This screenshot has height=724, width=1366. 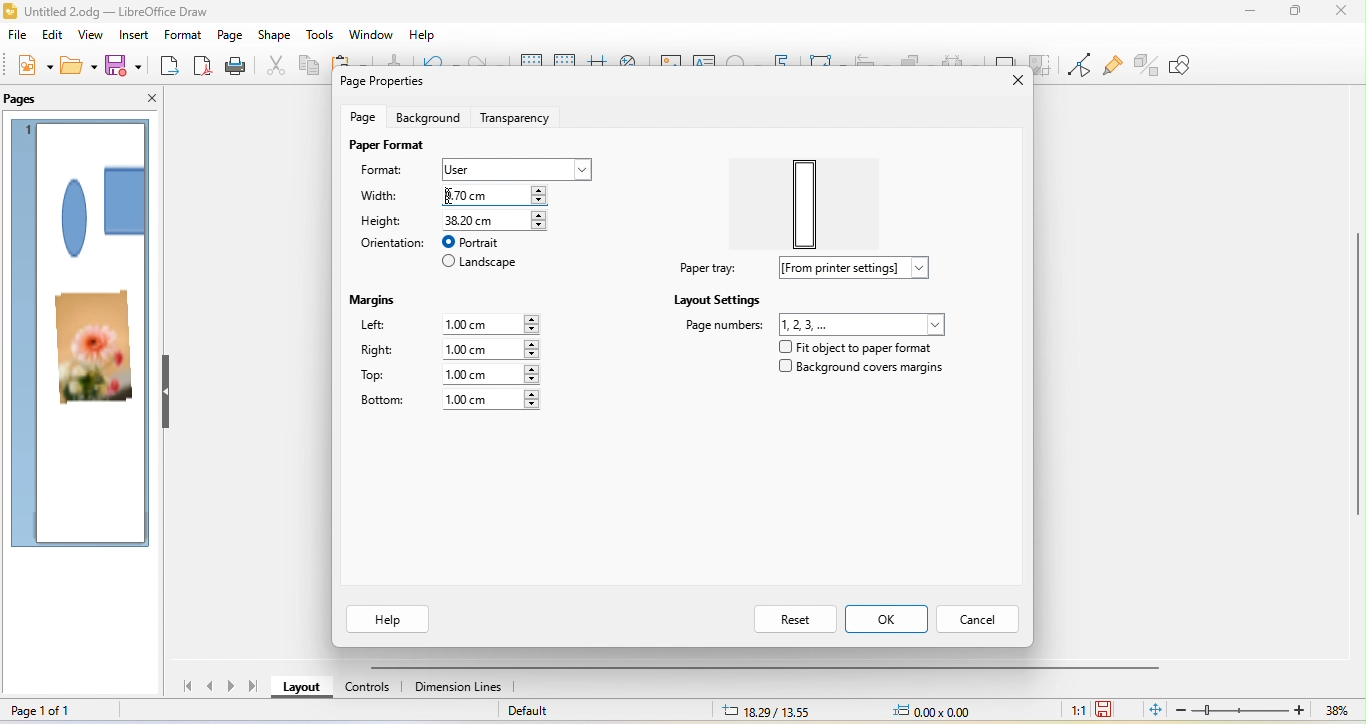 What do you see at coordinates (100, 209) in the screenshot?
I see `shape` at bounding box center [100, 209].